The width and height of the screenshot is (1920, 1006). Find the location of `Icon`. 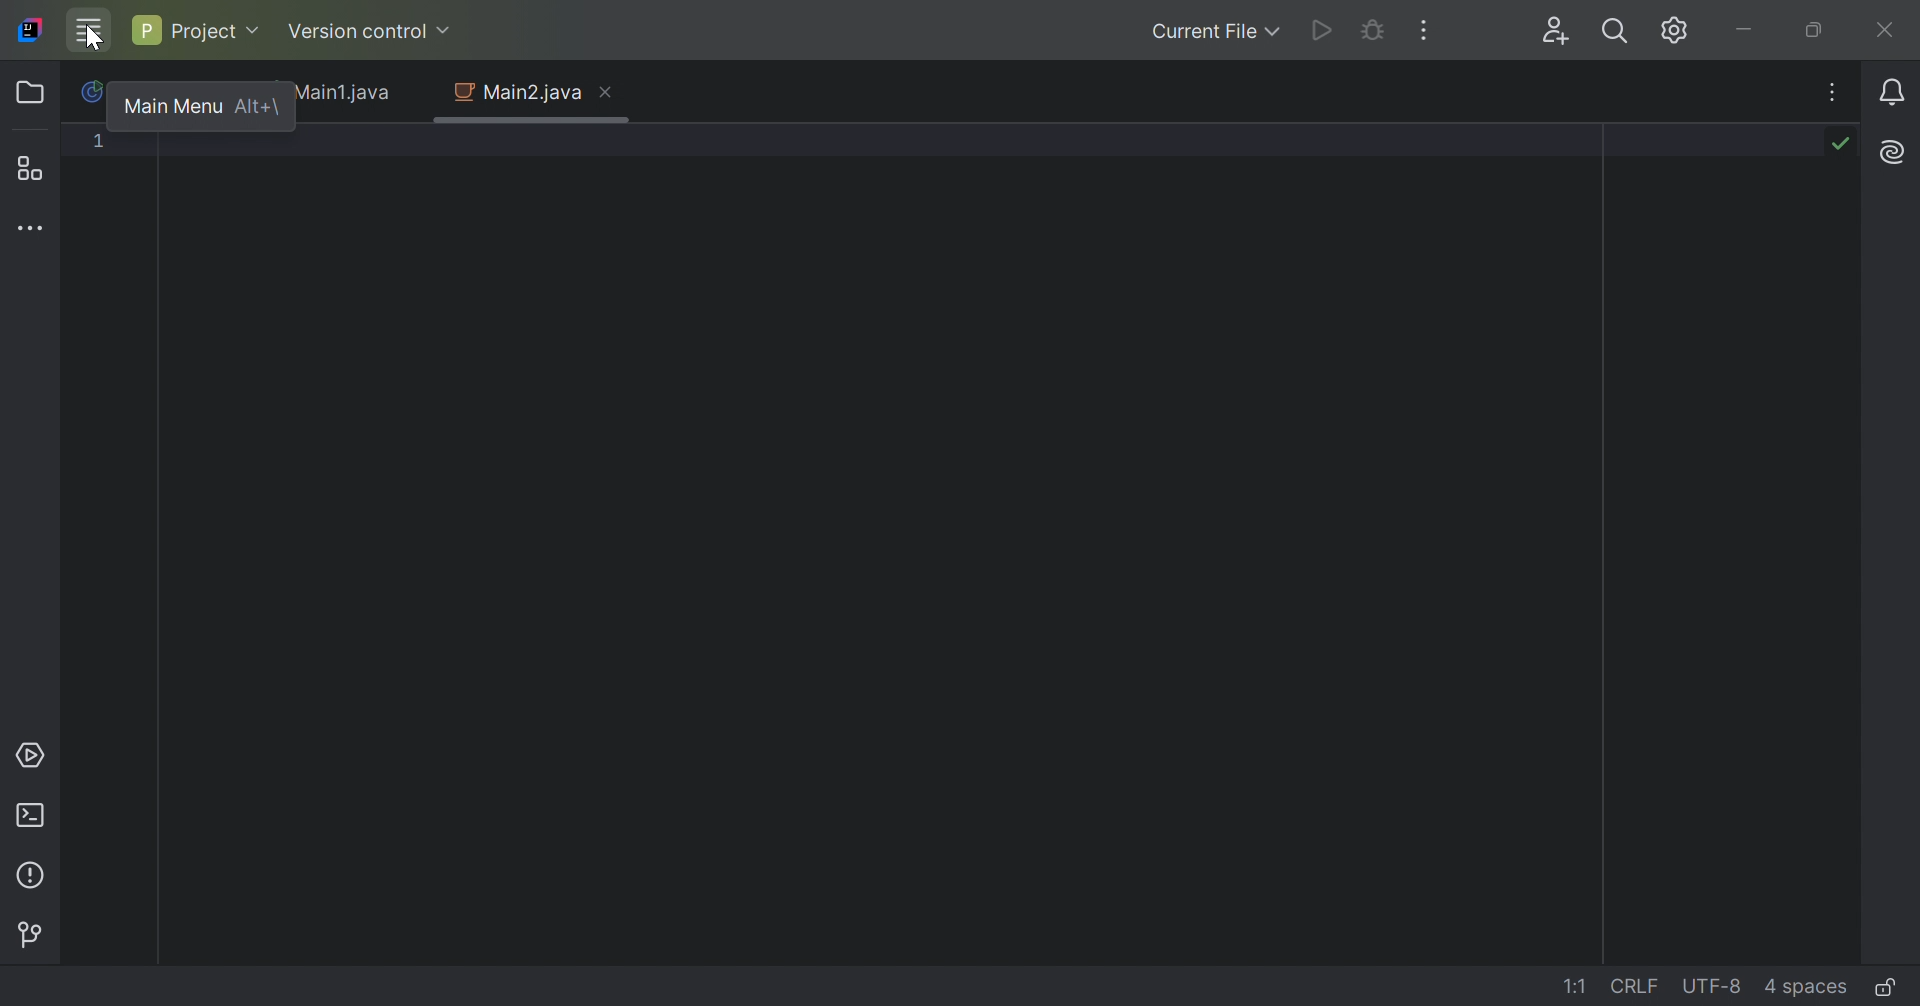

Icon is located at coordinates (28, 29).